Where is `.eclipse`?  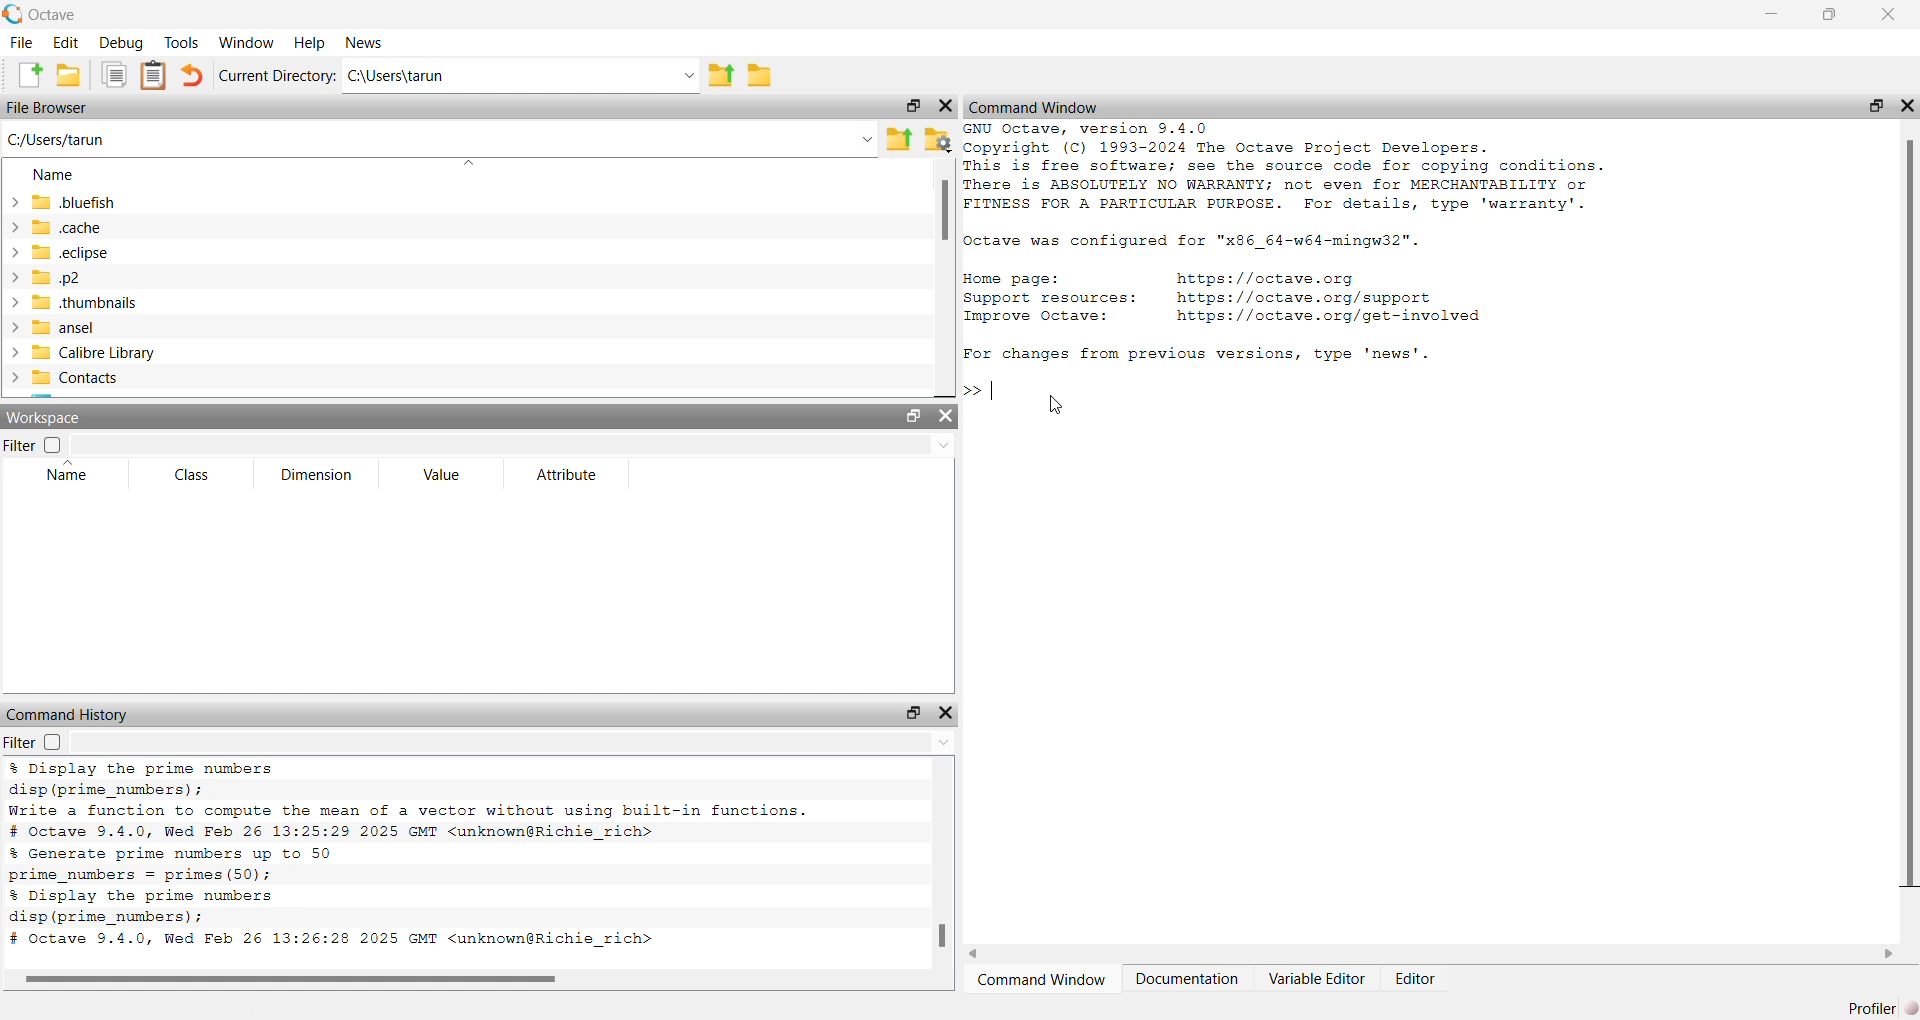 .eclipse is located at coordinates (72, 251).